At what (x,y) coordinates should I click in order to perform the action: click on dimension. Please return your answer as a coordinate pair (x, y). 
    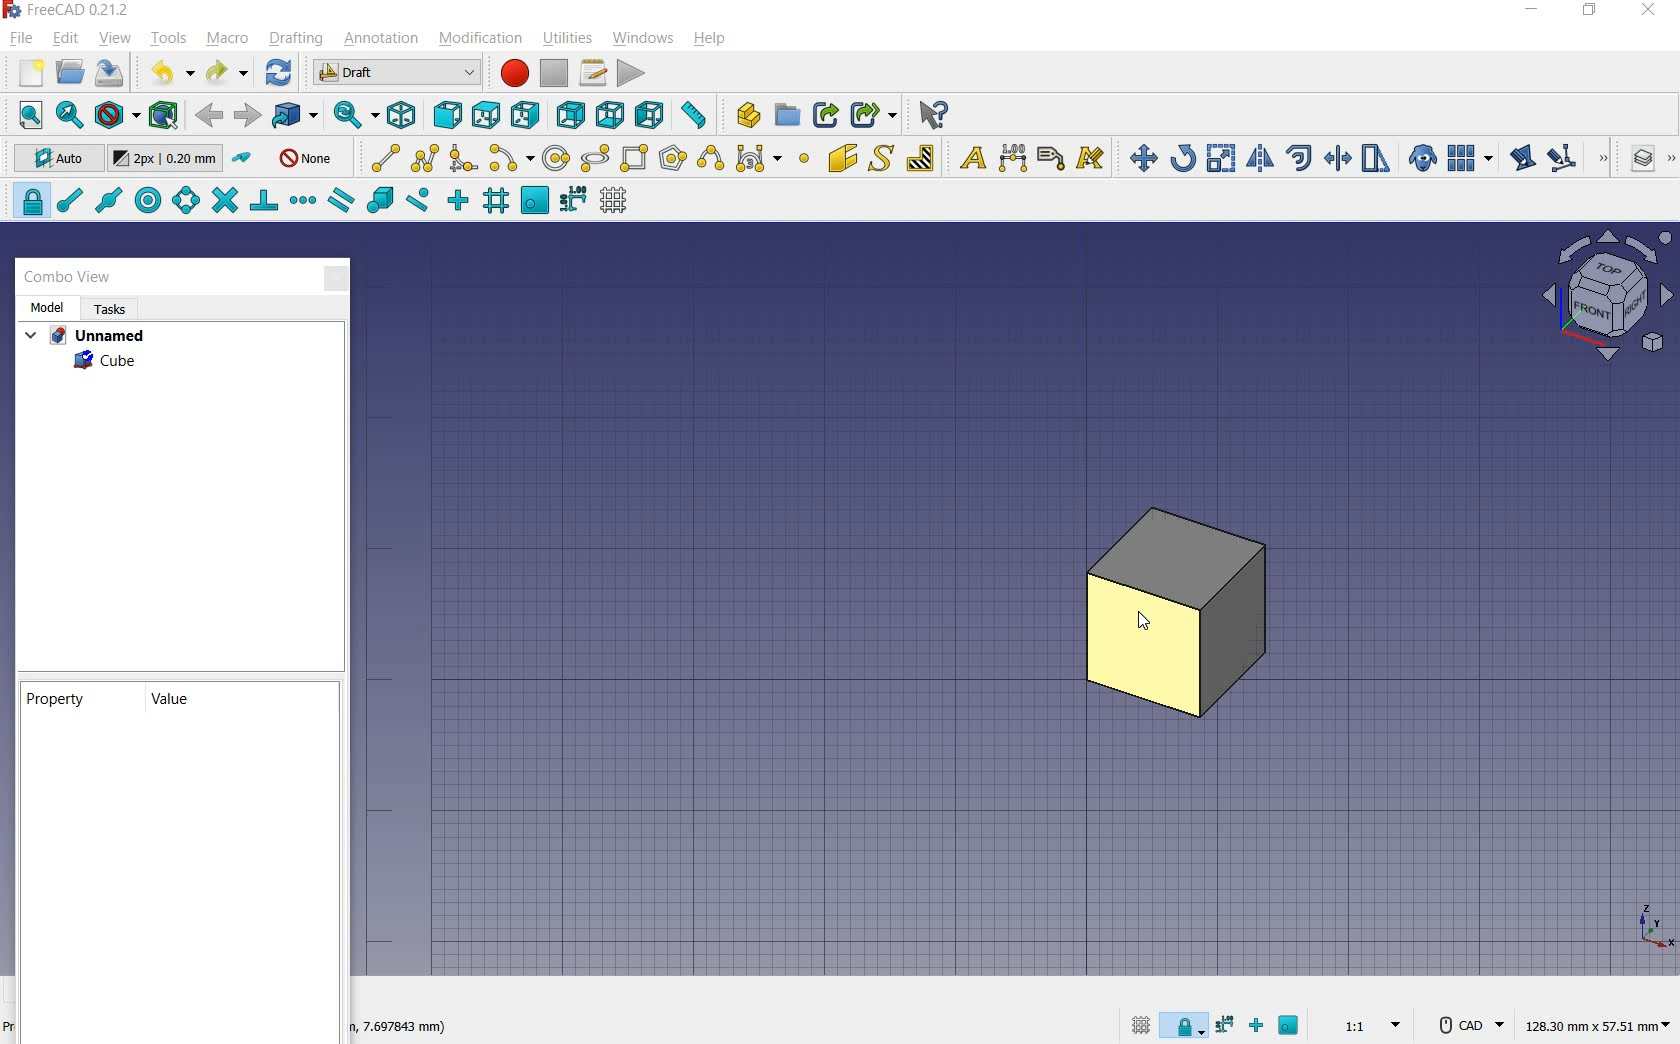
    Looking at the image, I should click on (1597, 1023).